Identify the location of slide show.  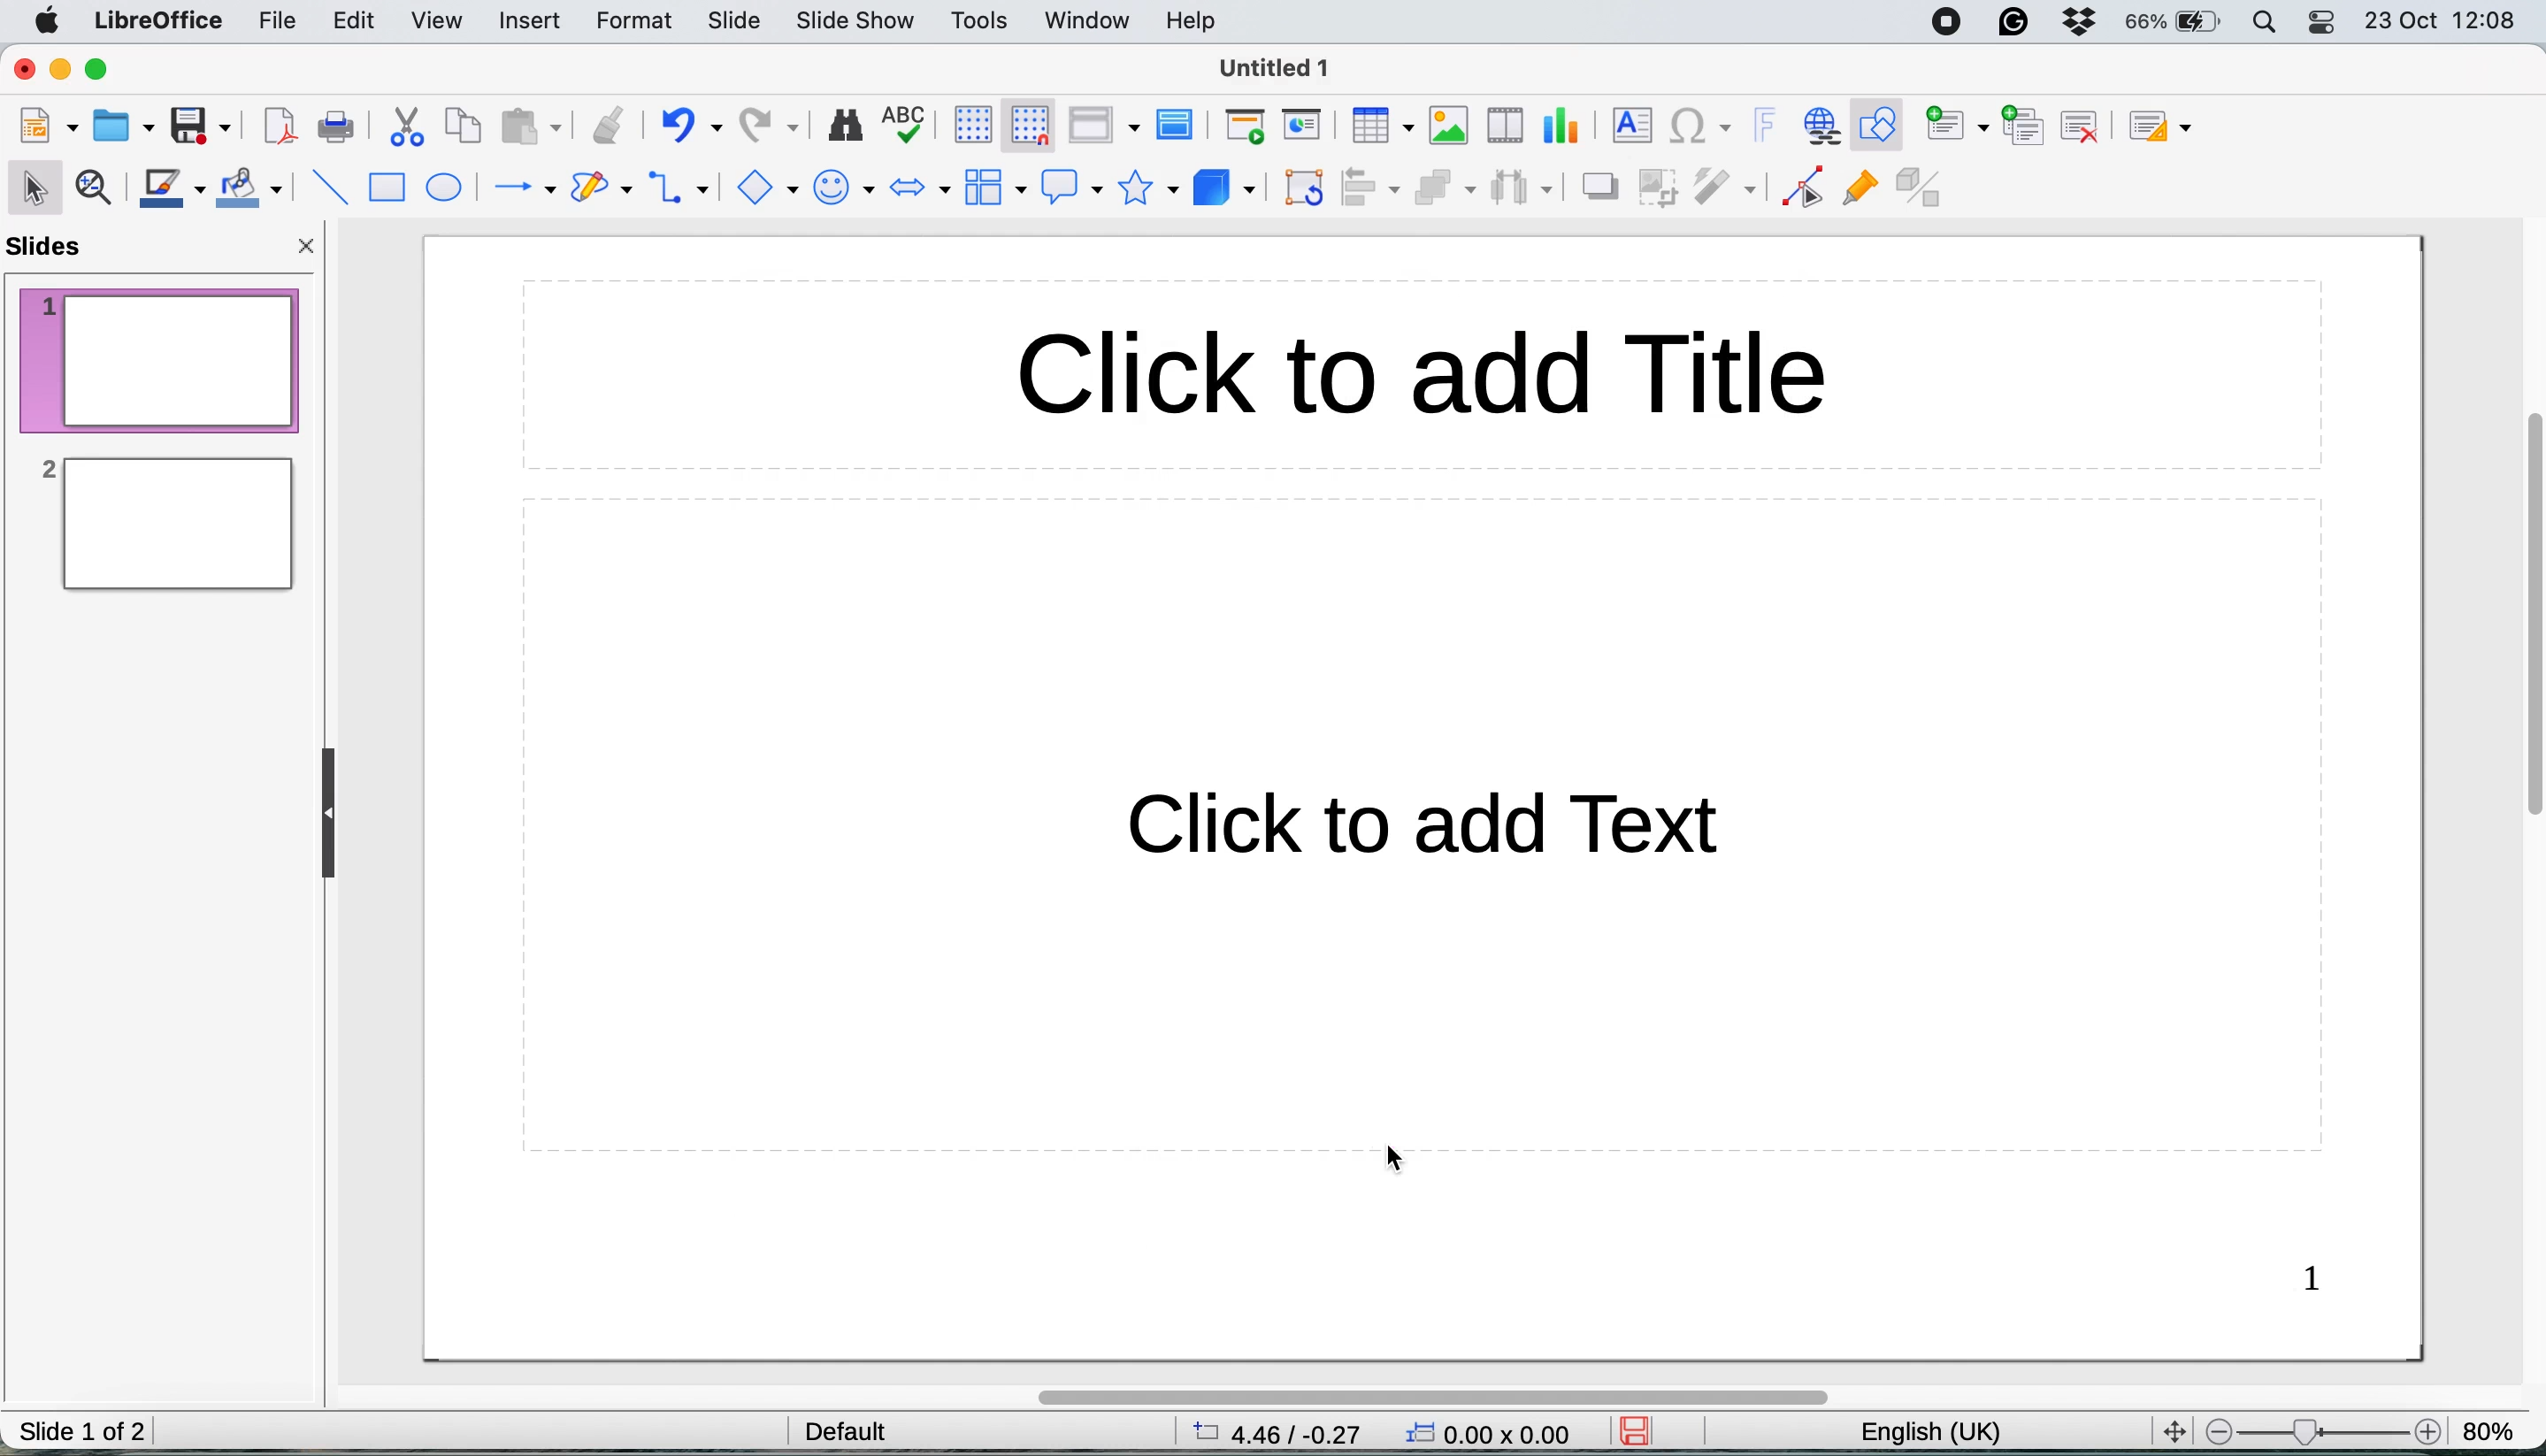
(858, 24).